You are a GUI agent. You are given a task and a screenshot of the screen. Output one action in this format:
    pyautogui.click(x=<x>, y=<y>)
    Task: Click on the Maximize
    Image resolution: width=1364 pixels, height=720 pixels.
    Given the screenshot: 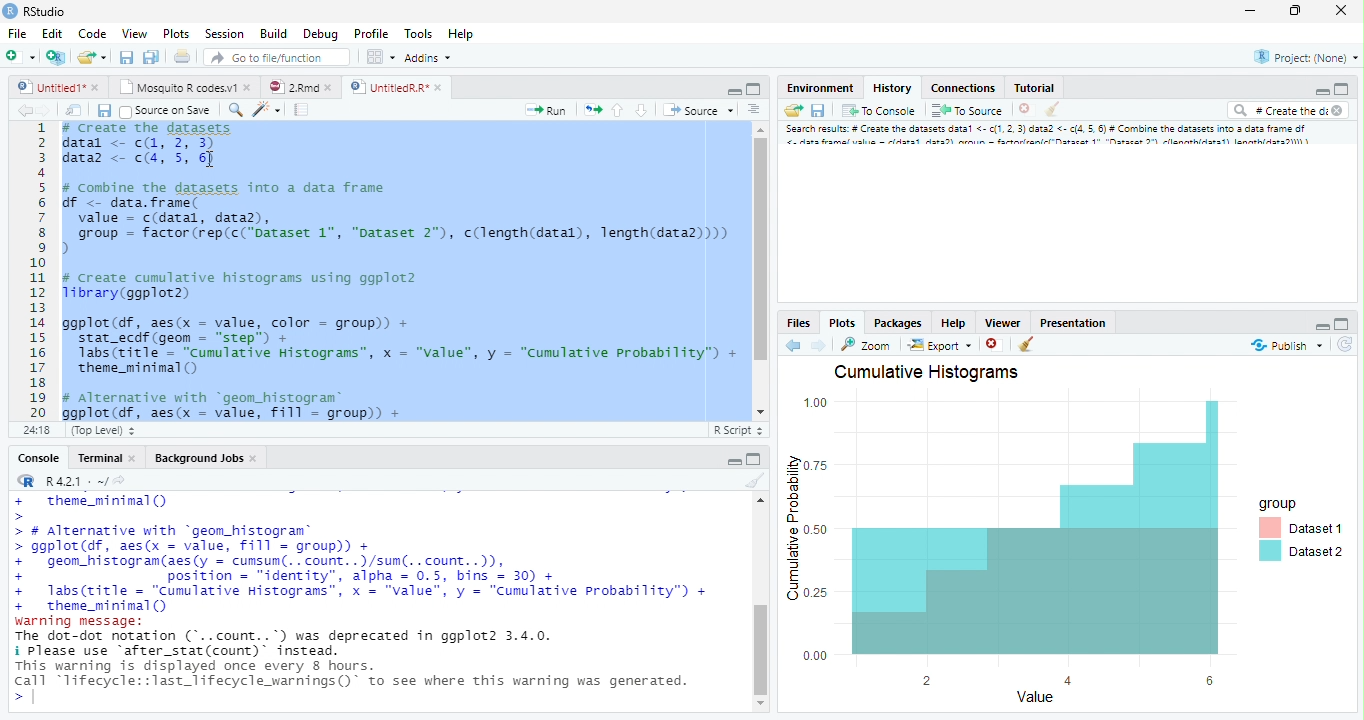 What is the action you would take?
    pyautogui.click(x=754, y=88)
    